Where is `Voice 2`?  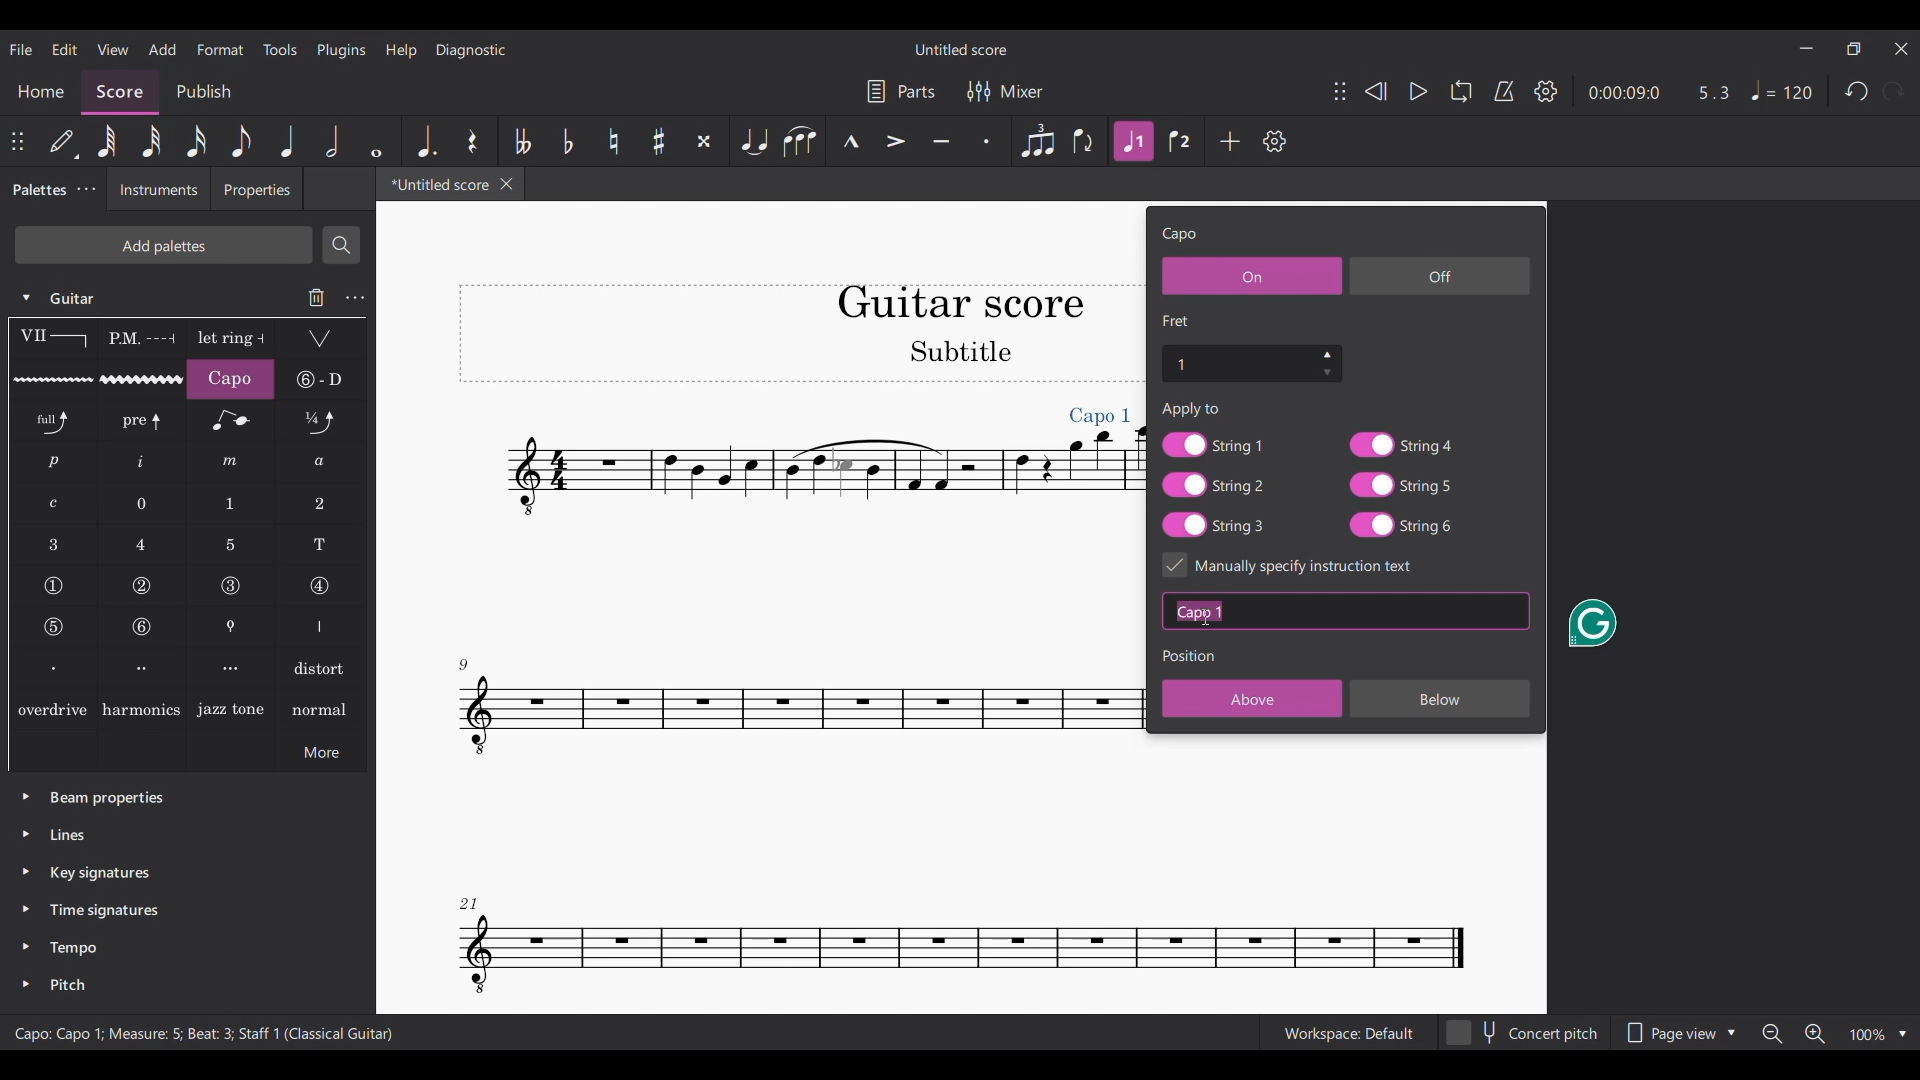 Voice 2 is located at coordinates (1182, 141).